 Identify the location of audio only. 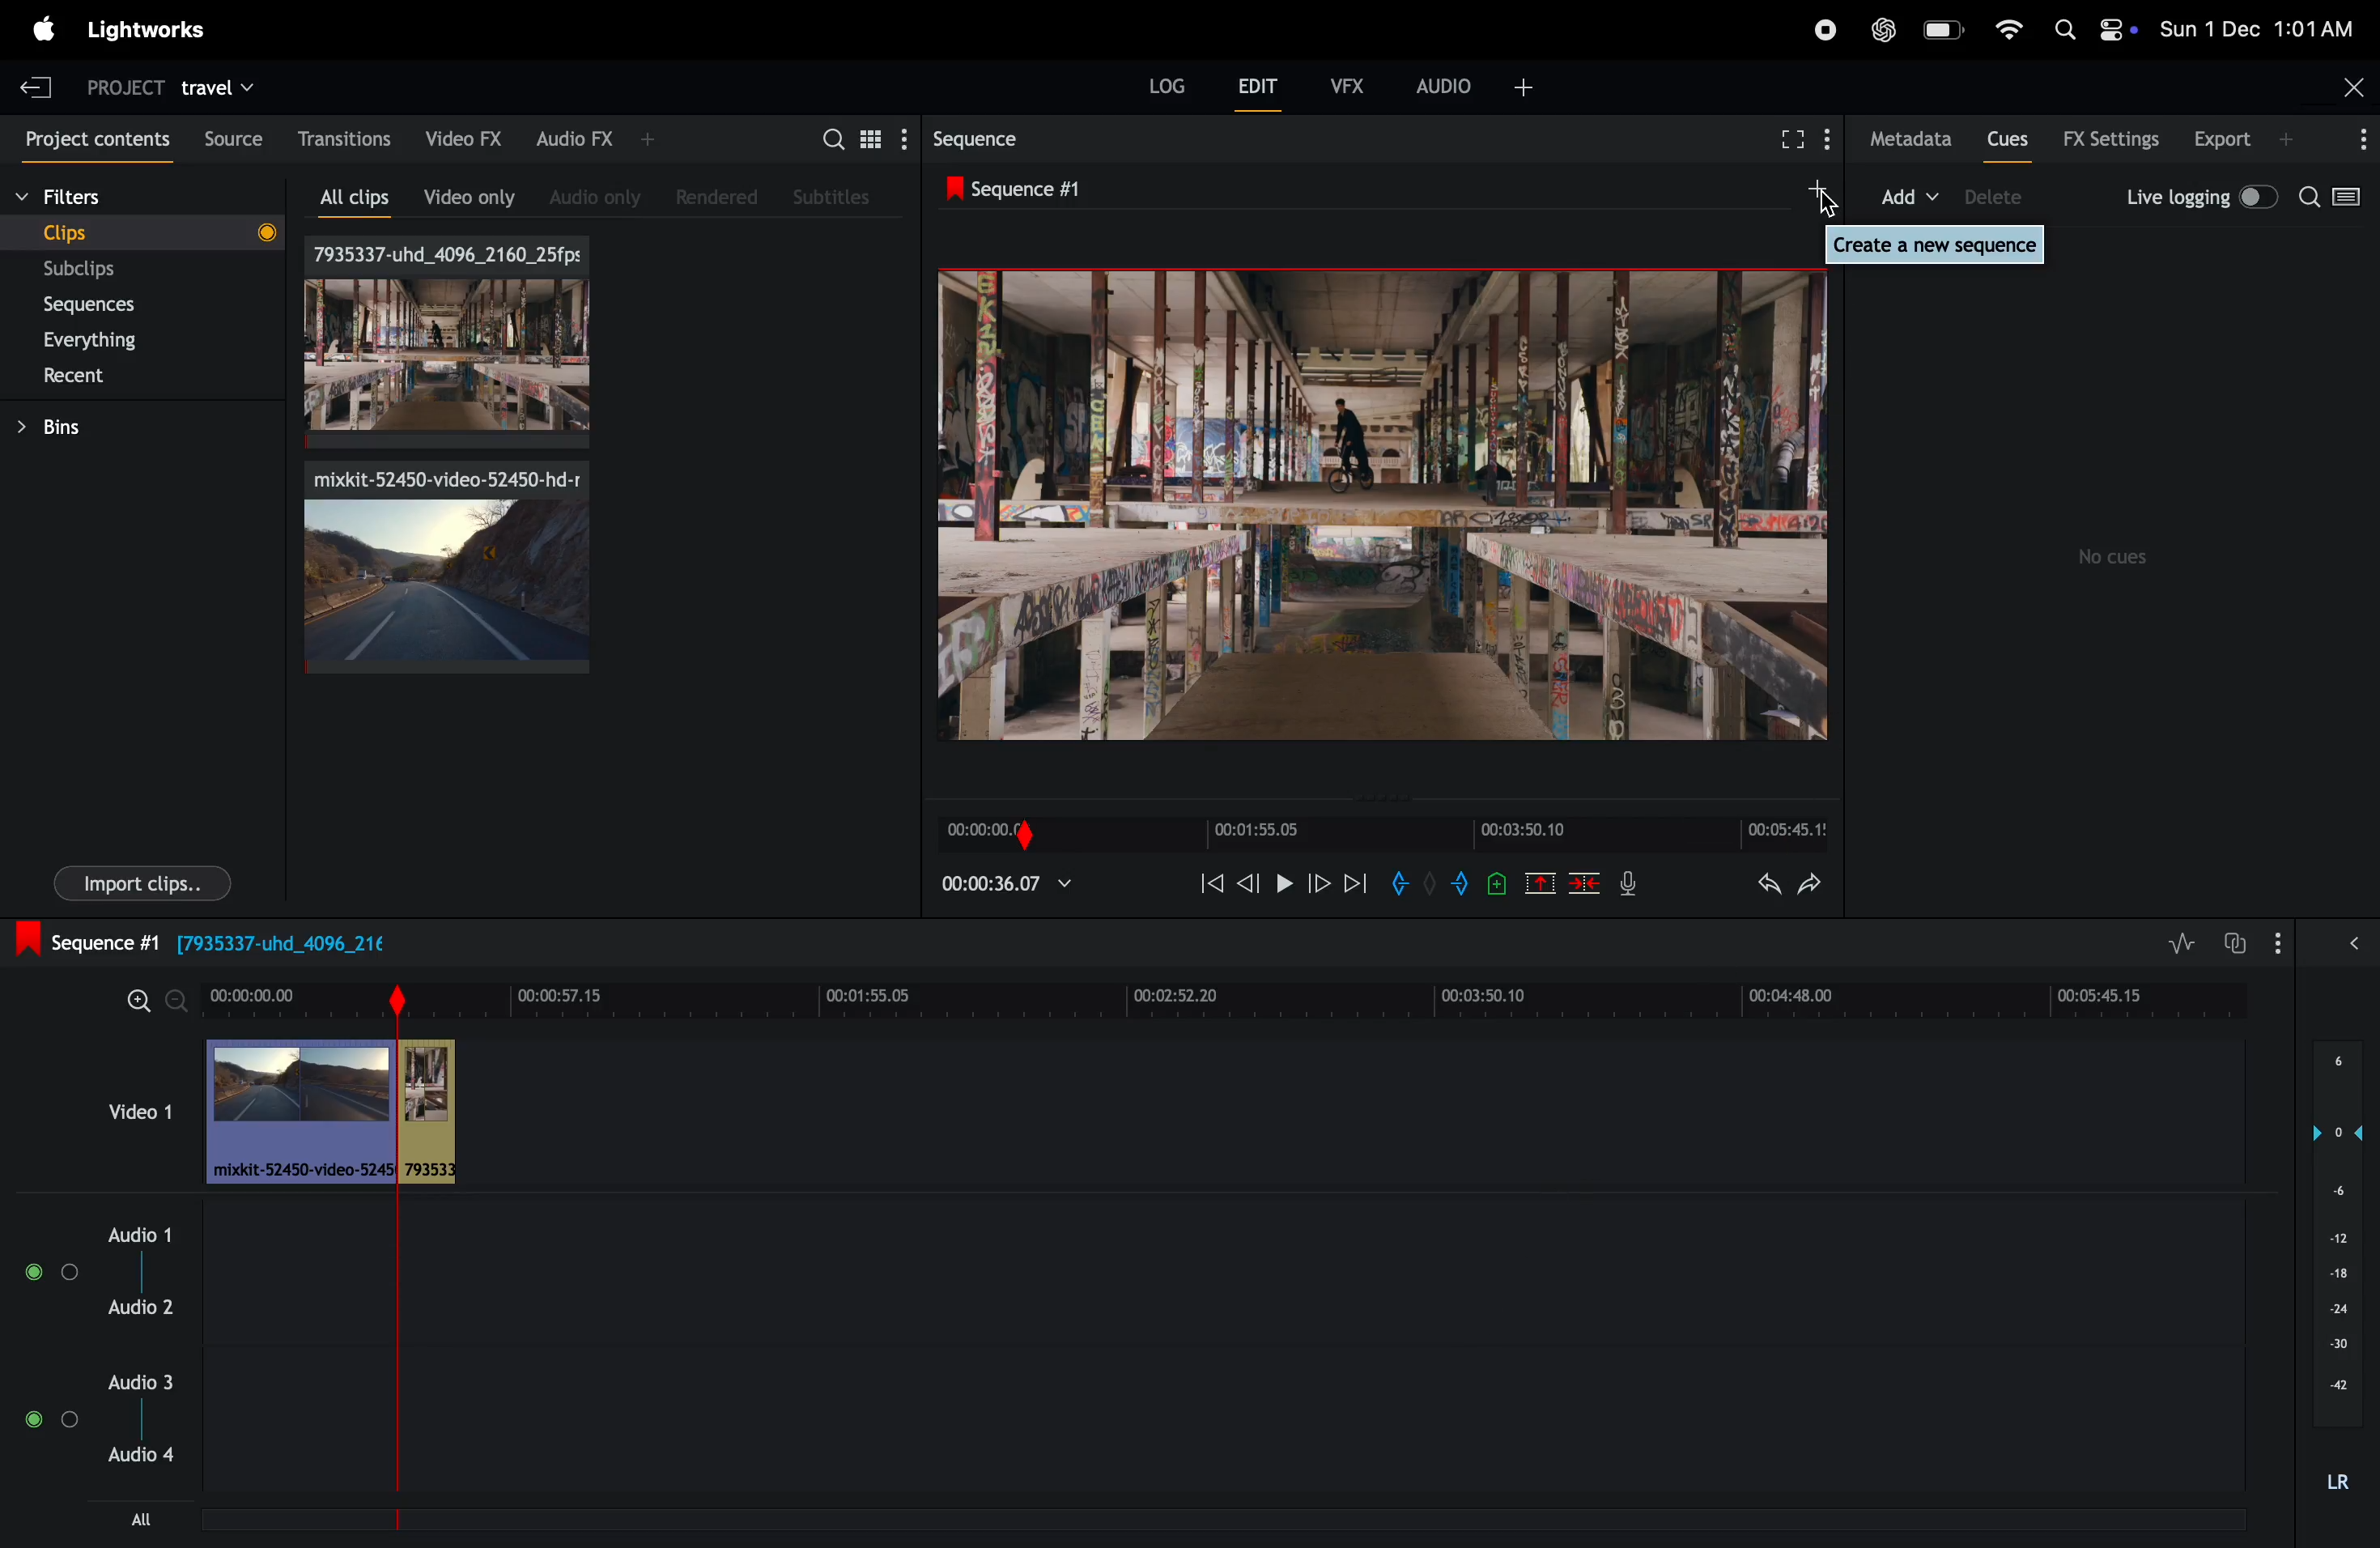
(600, 192).